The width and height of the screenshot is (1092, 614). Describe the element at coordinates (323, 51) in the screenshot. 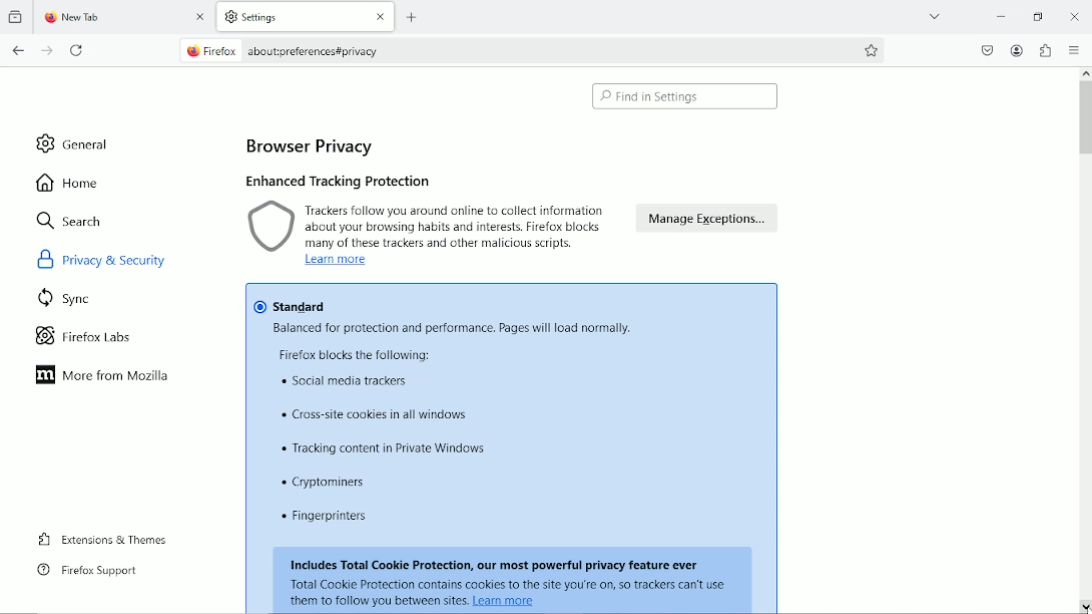

I see `about:oreferences#privacy` at that location.